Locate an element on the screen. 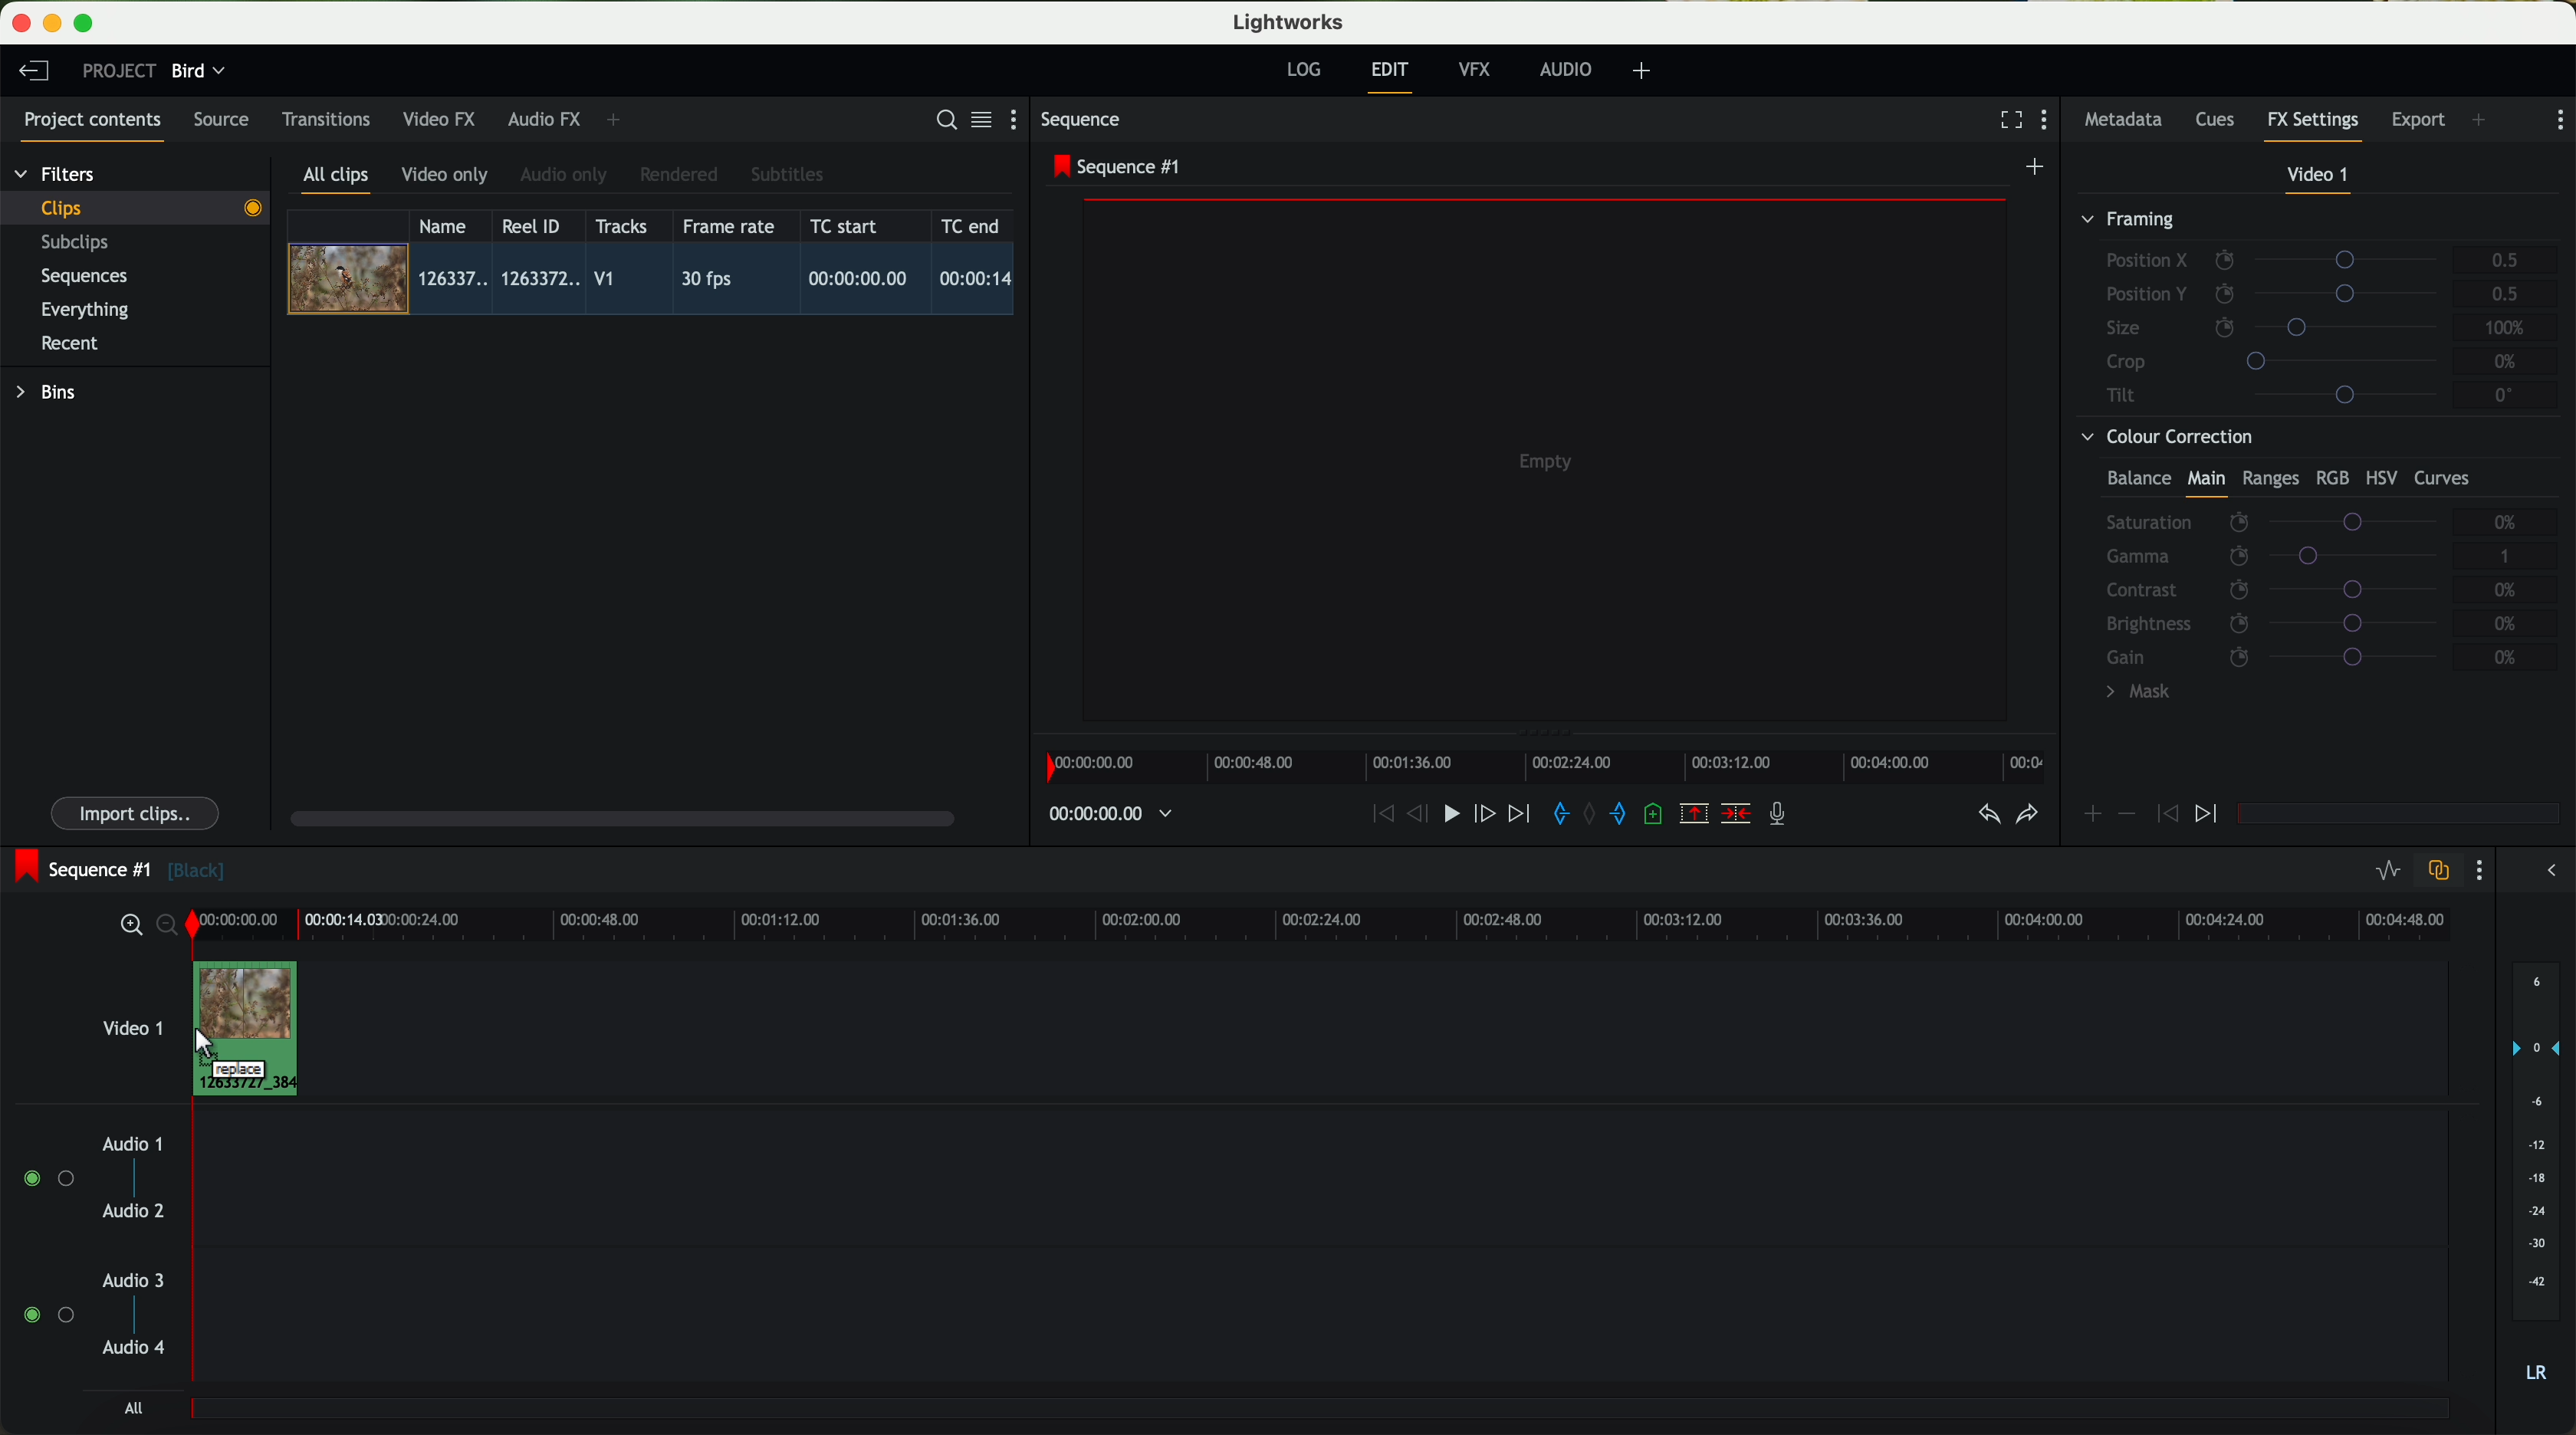 This screenshot has width=2576, height=1435. ranges is located at coordinates (2270, 477).